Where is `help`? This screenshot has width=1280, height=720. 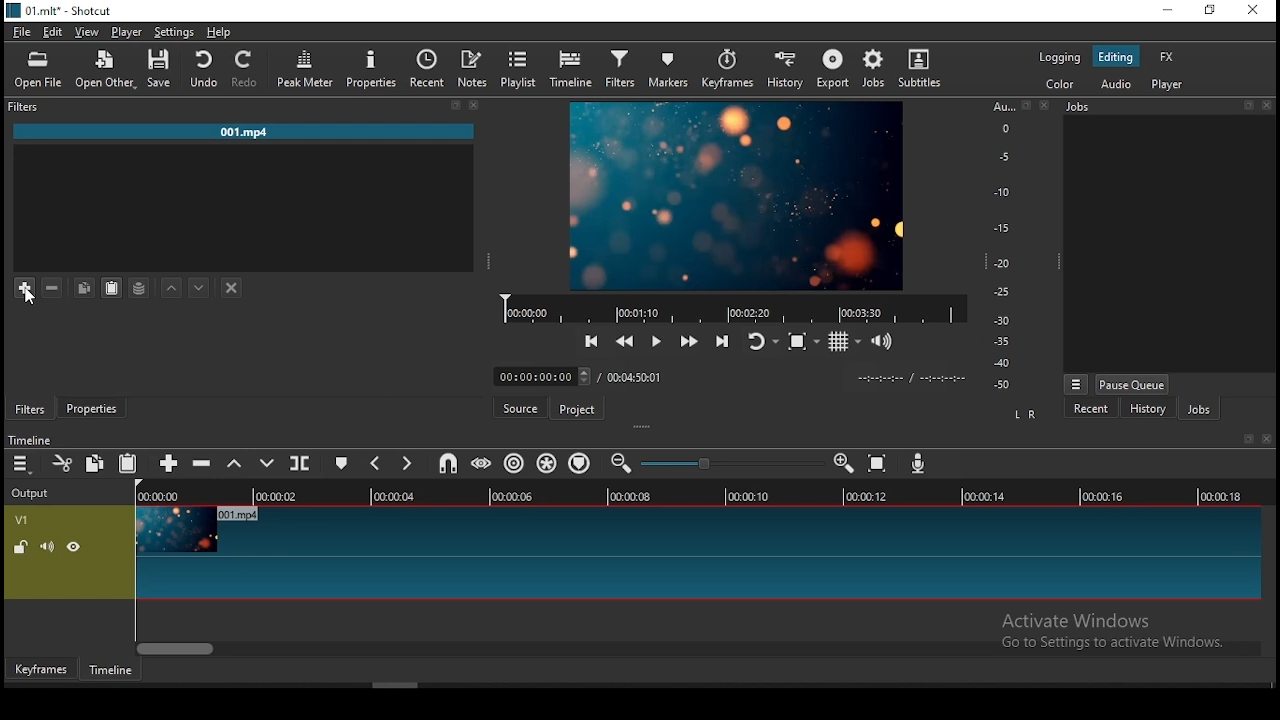
help is located at coordinates (223, 31).